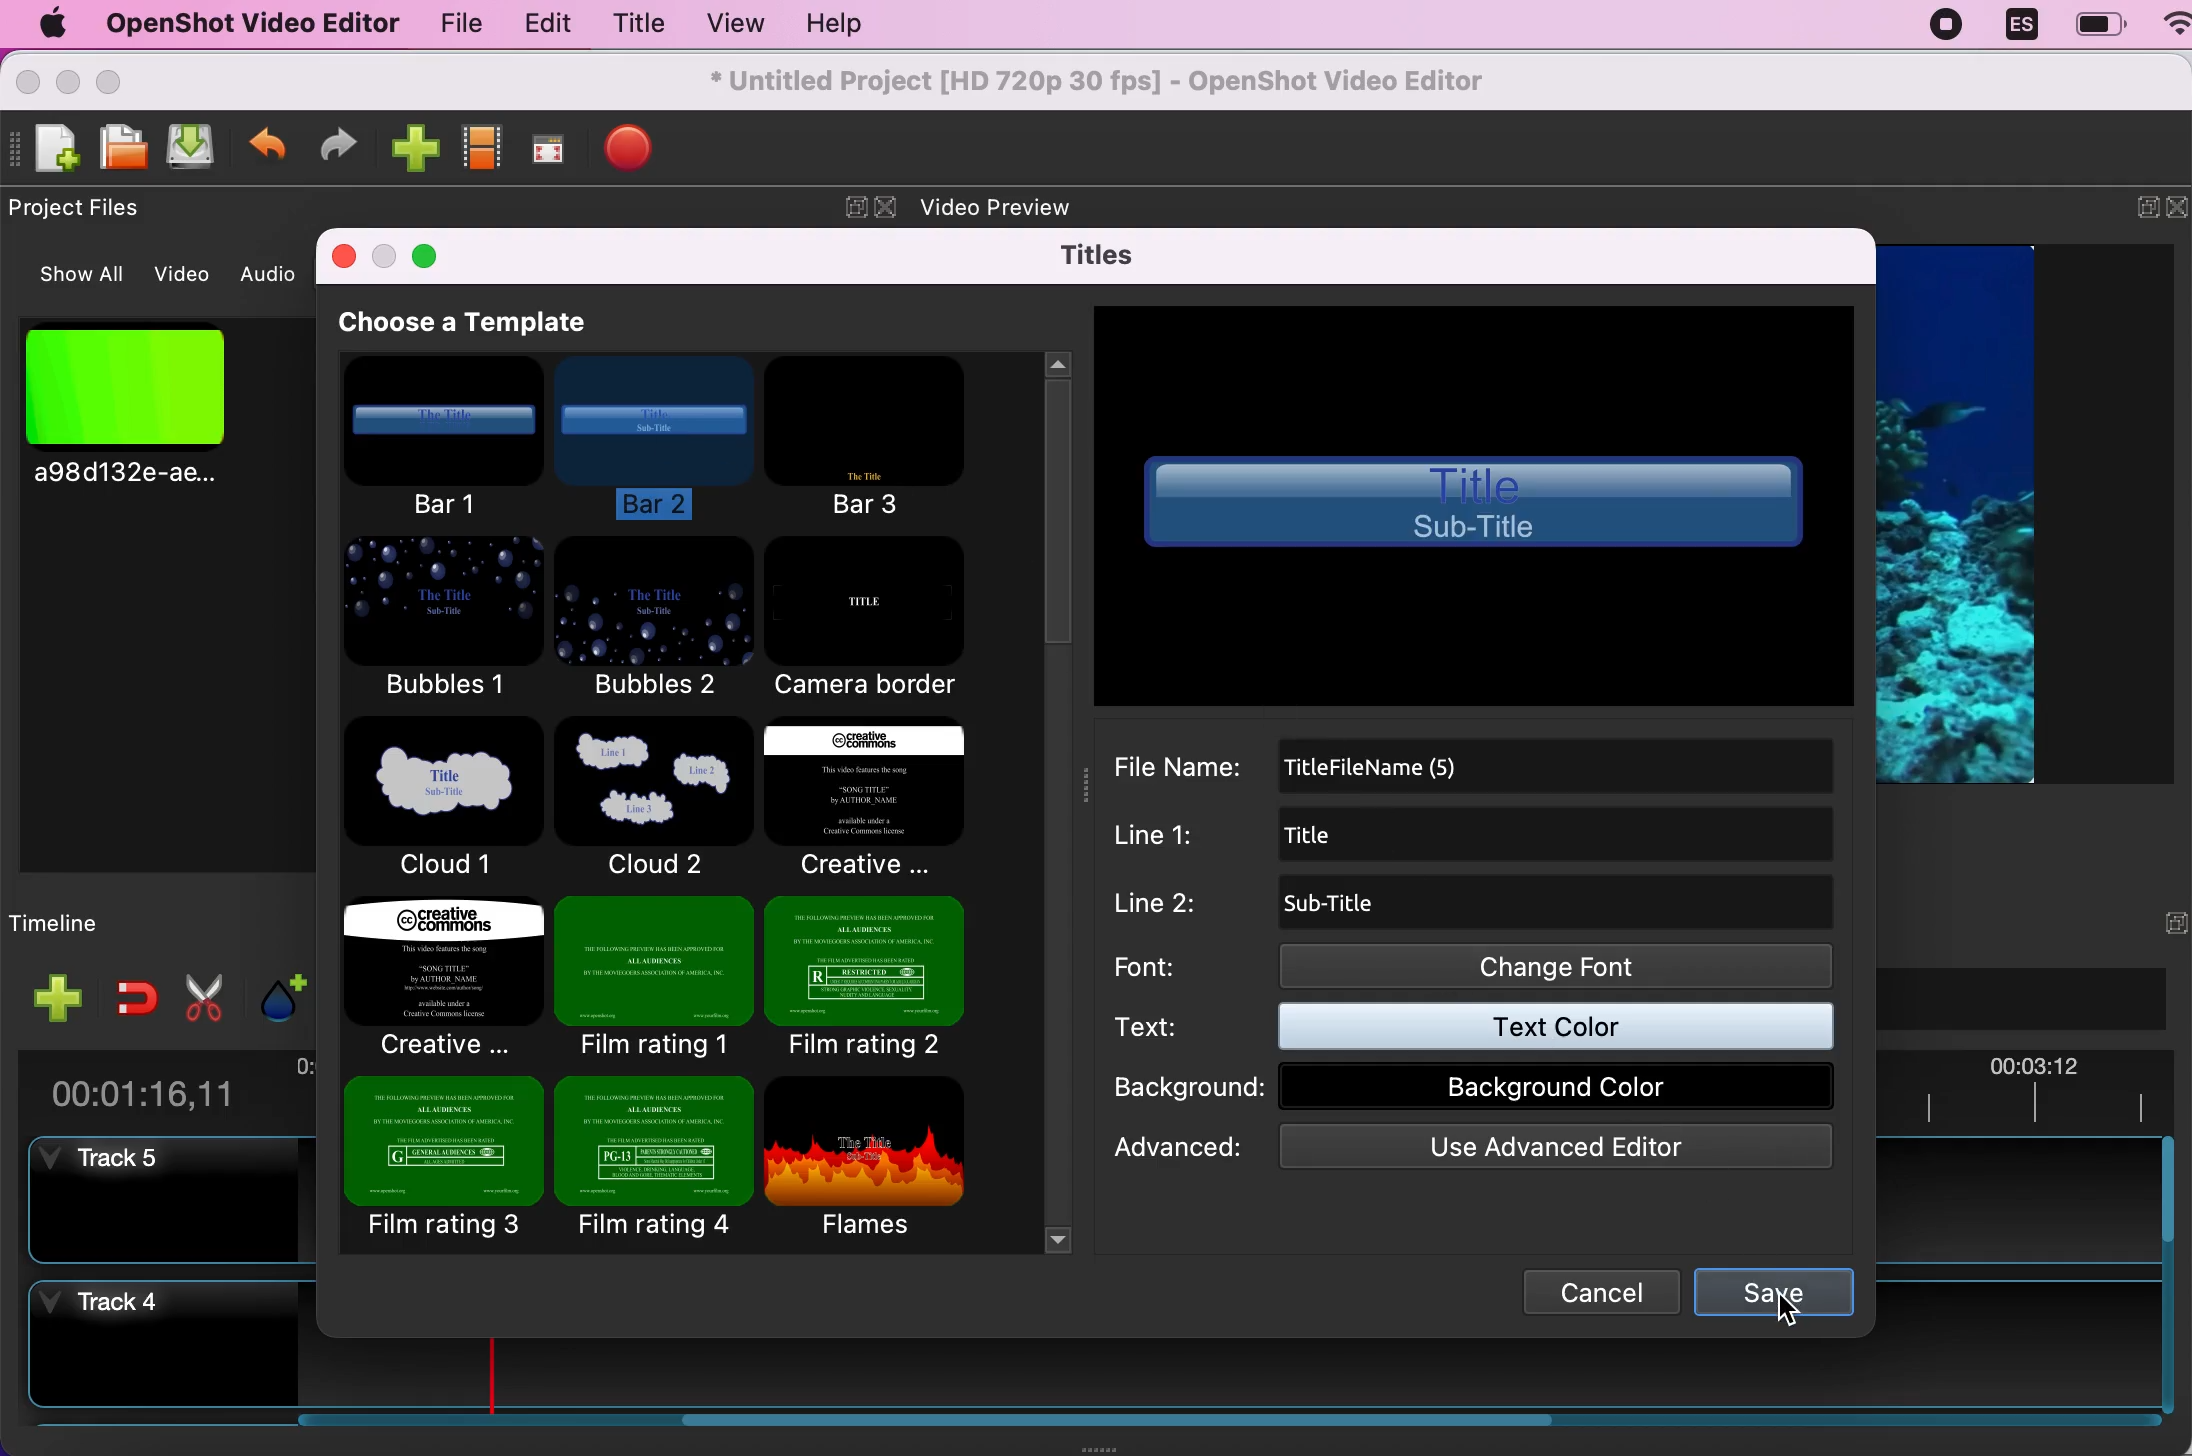 The height and width of the screenshot is (1456, 2192). What do you see at coordinates (734, 23) in the screenshot?
I see `view` at bounding box center [734, 23].